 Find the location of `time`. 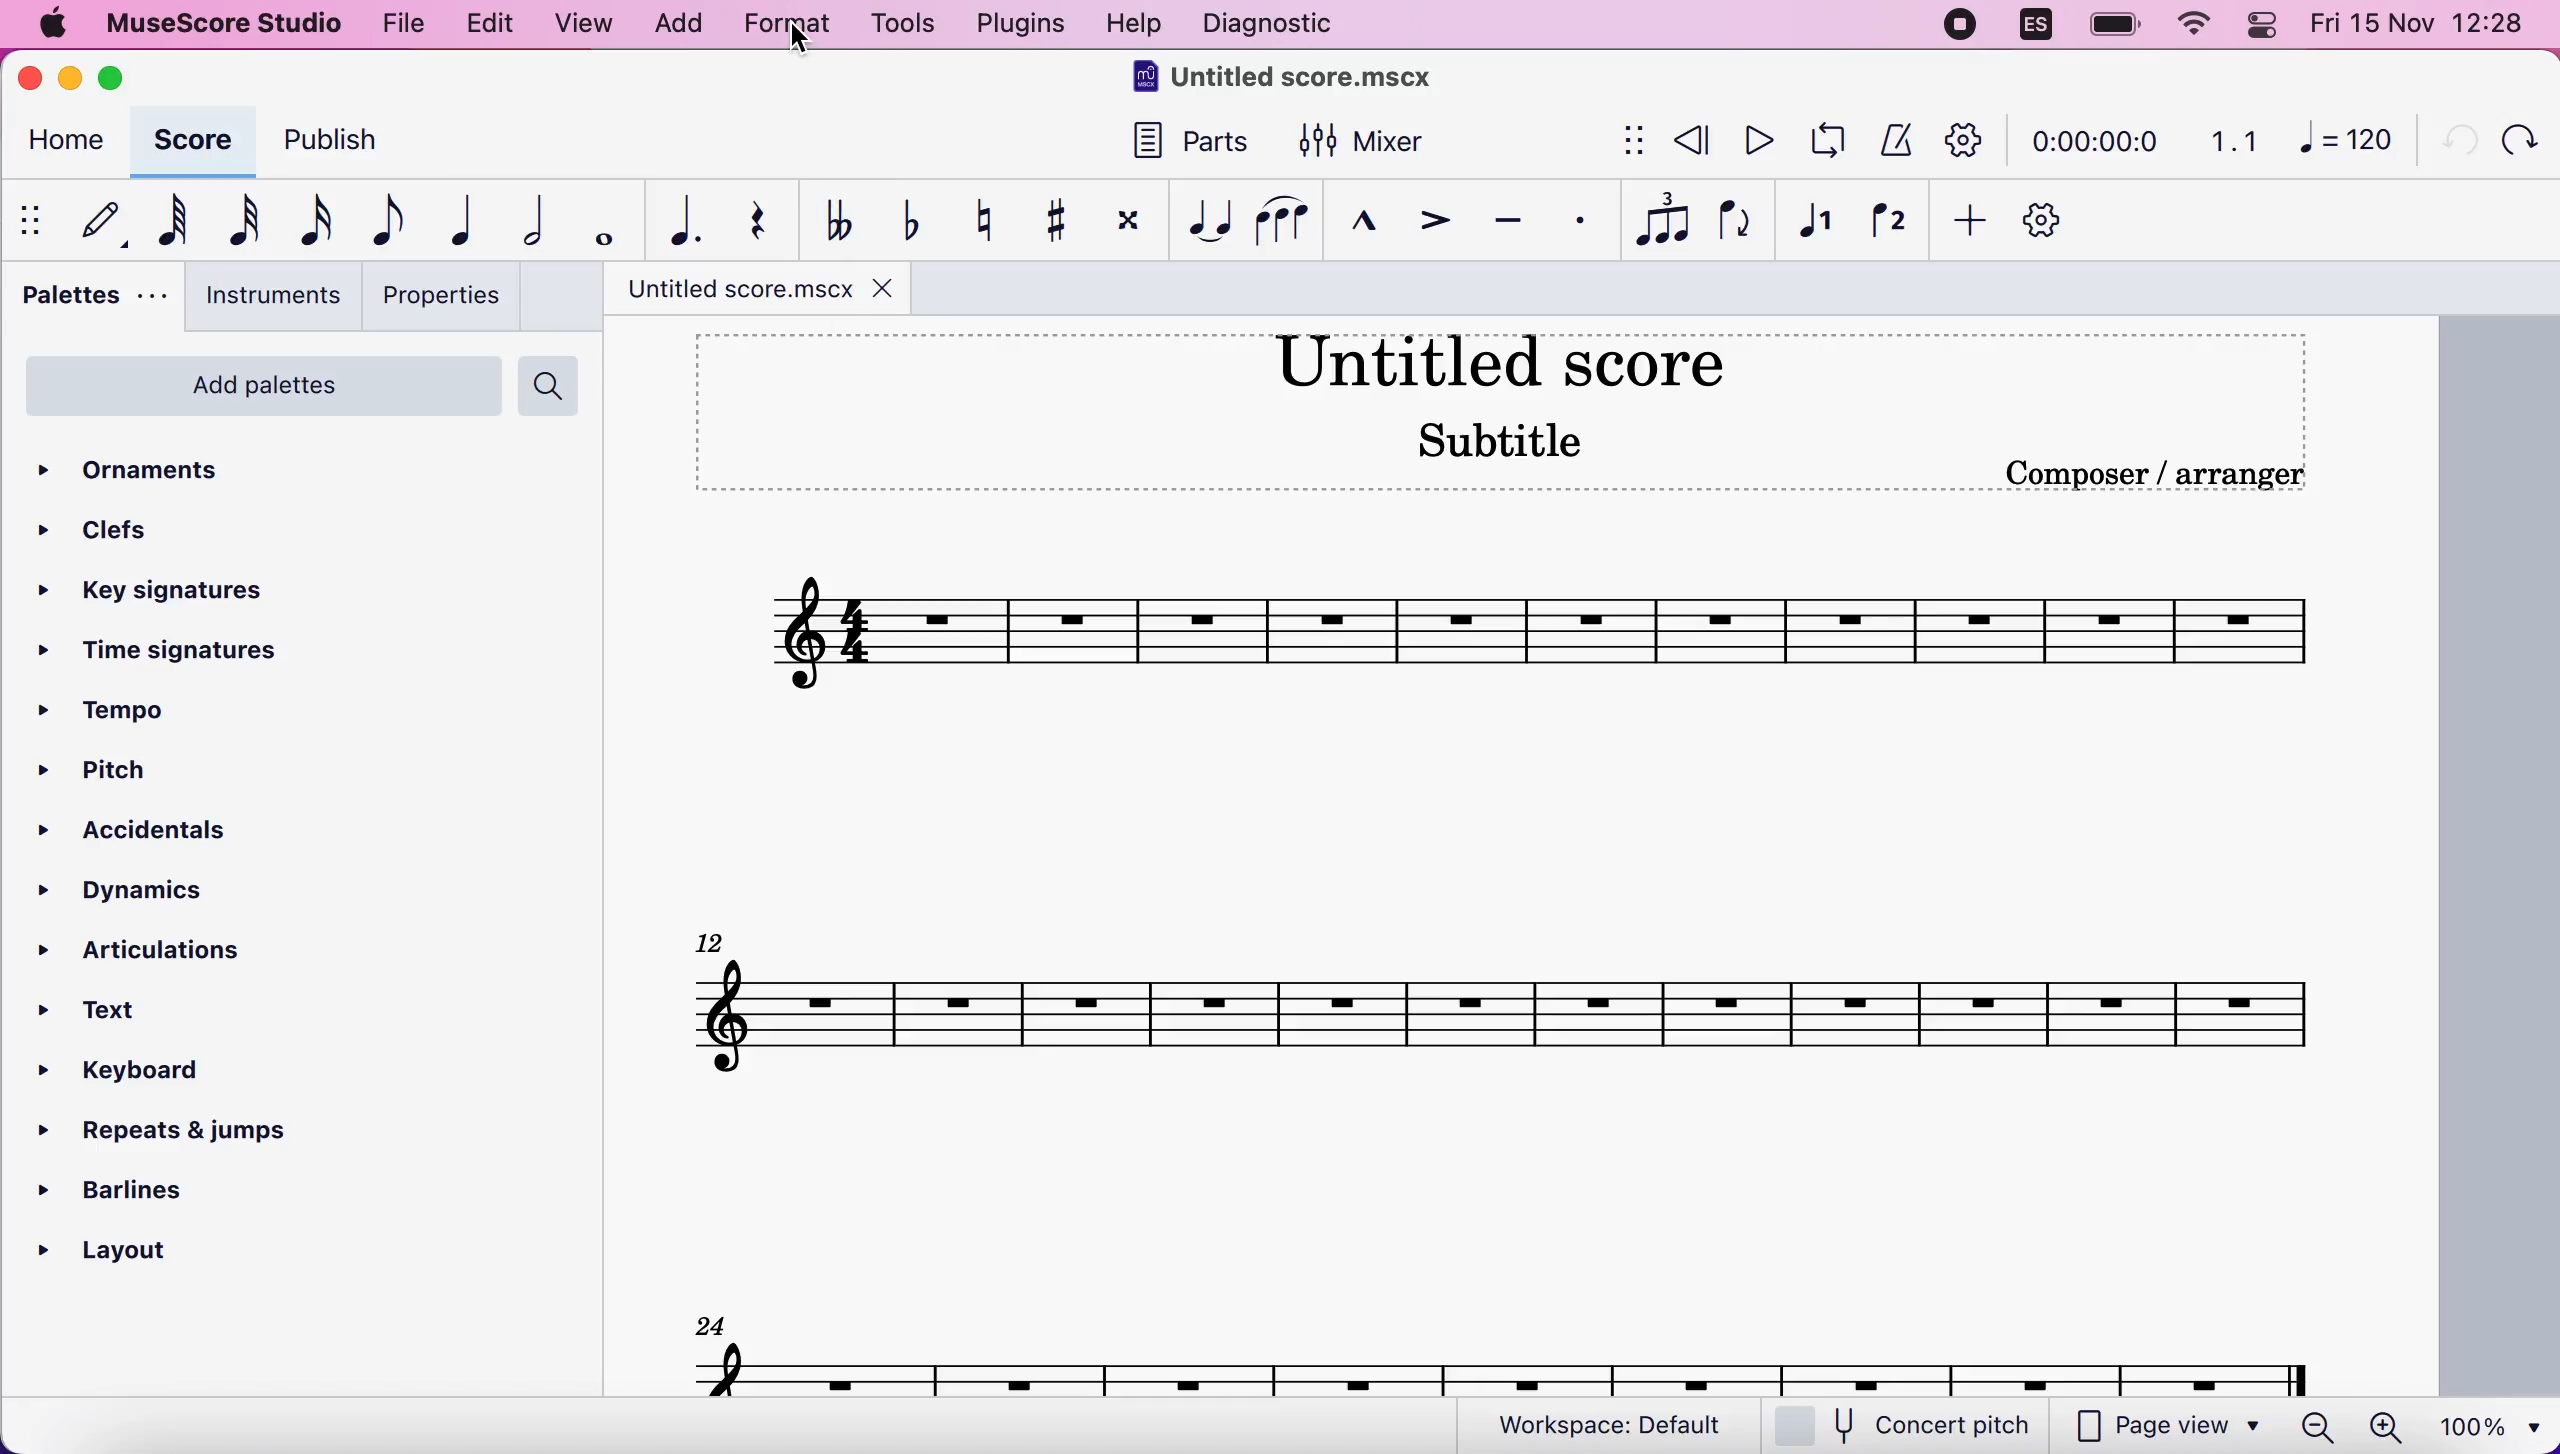

time is located at coordinates (2091, 144).